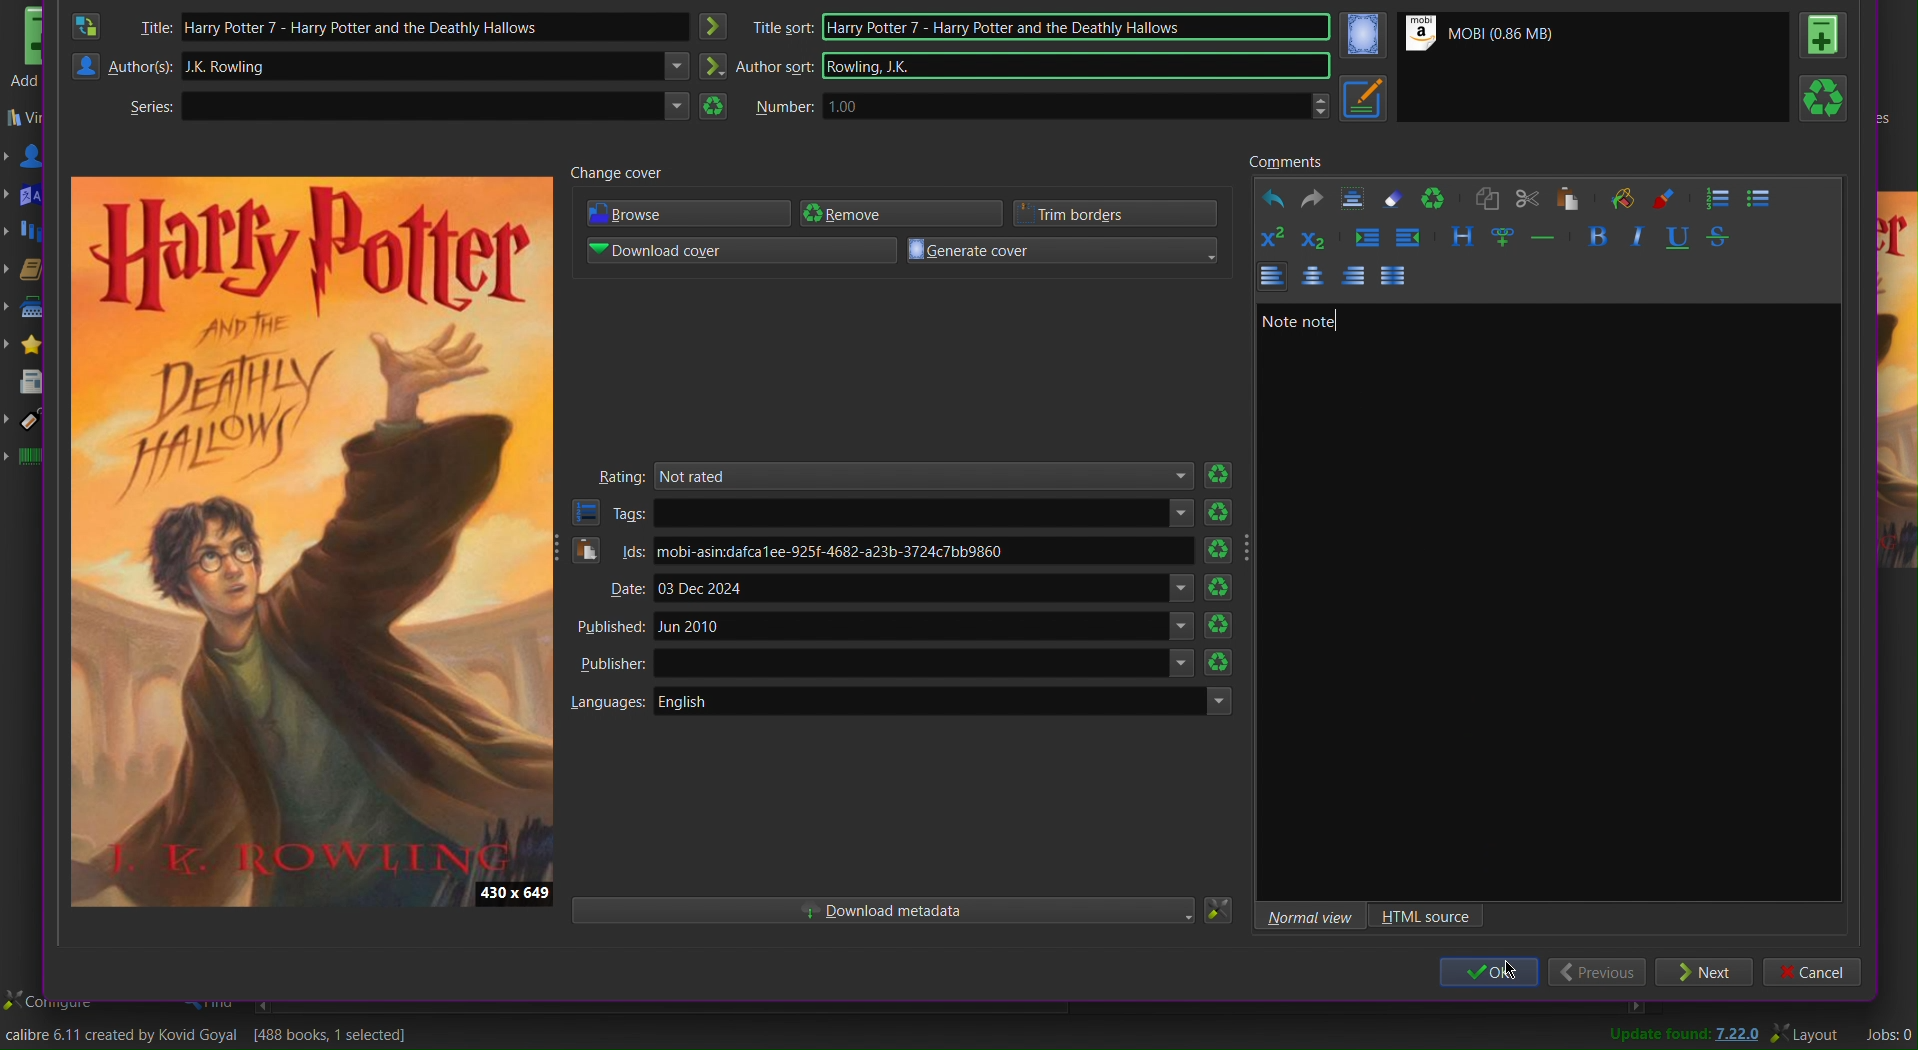  I want to click on Refresh, so click(1824, 97).